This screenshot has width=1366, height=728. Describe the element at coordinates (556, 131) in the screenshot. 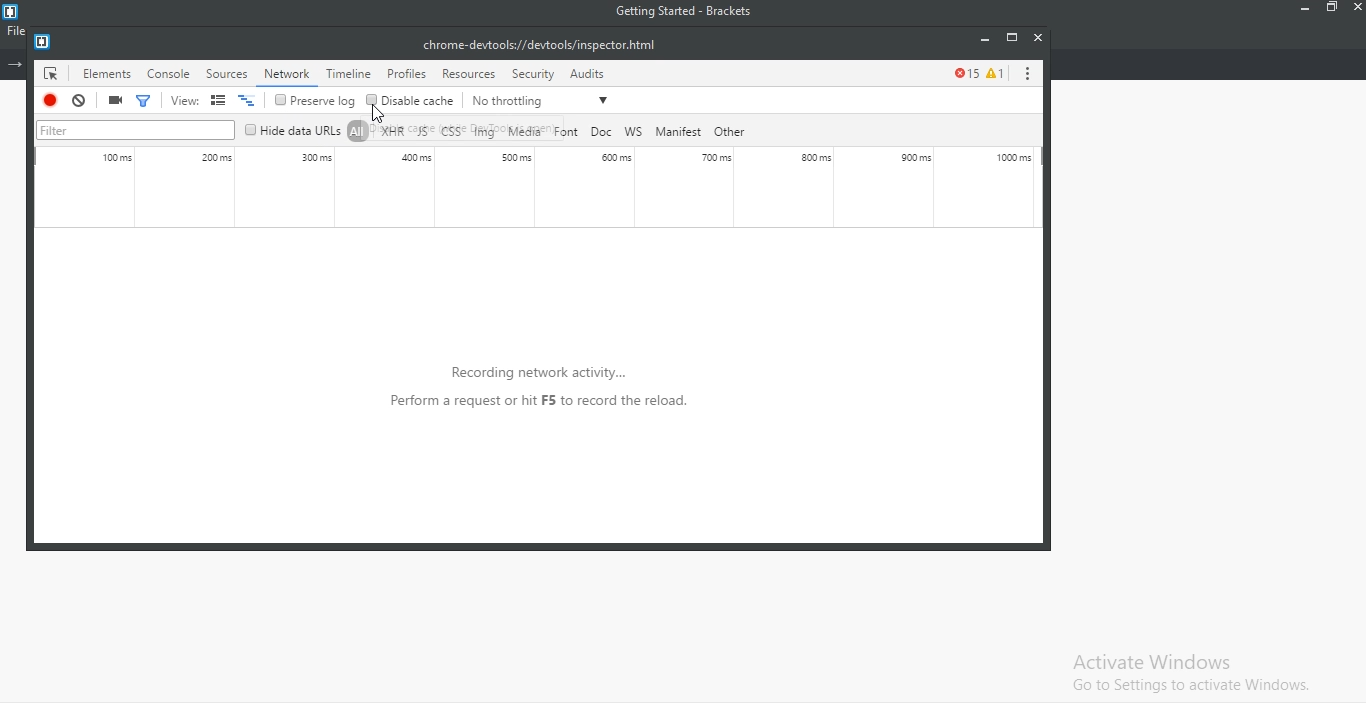

I see `file types` at that location.